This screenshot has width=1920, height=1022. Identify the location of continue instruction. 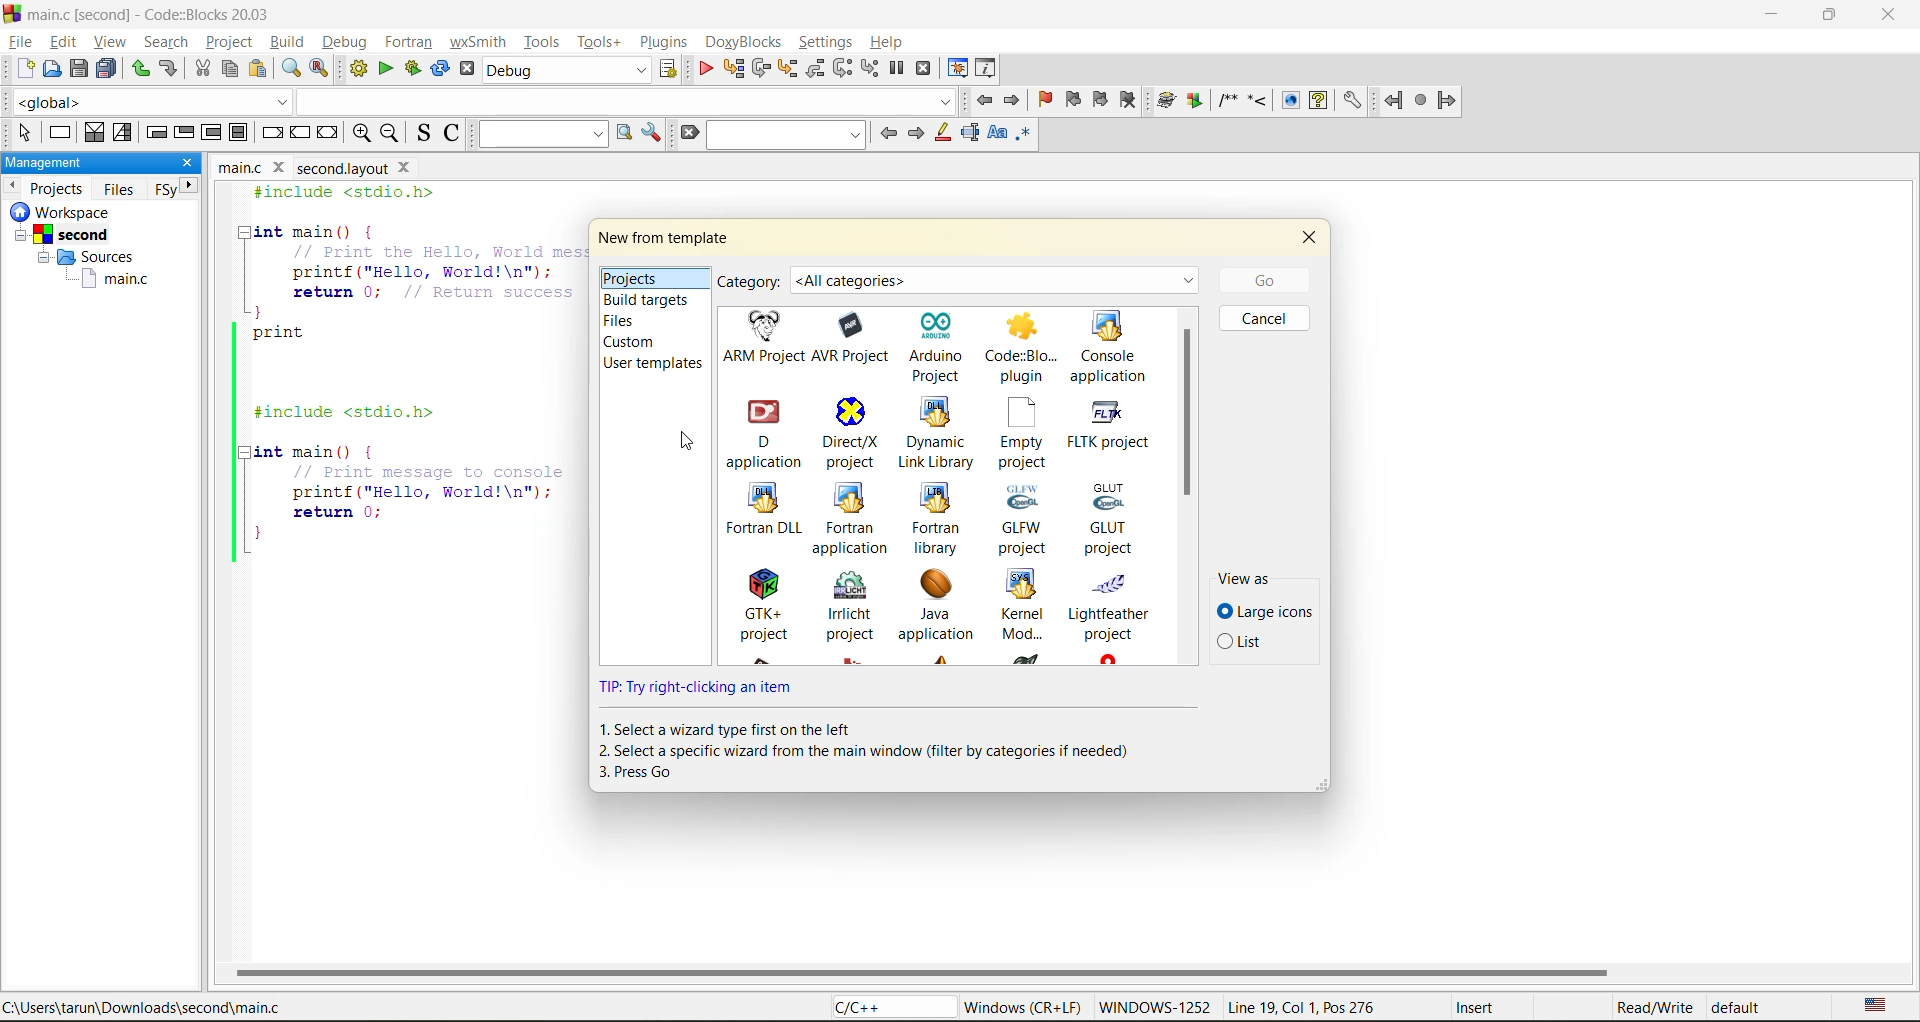
(300, 132).